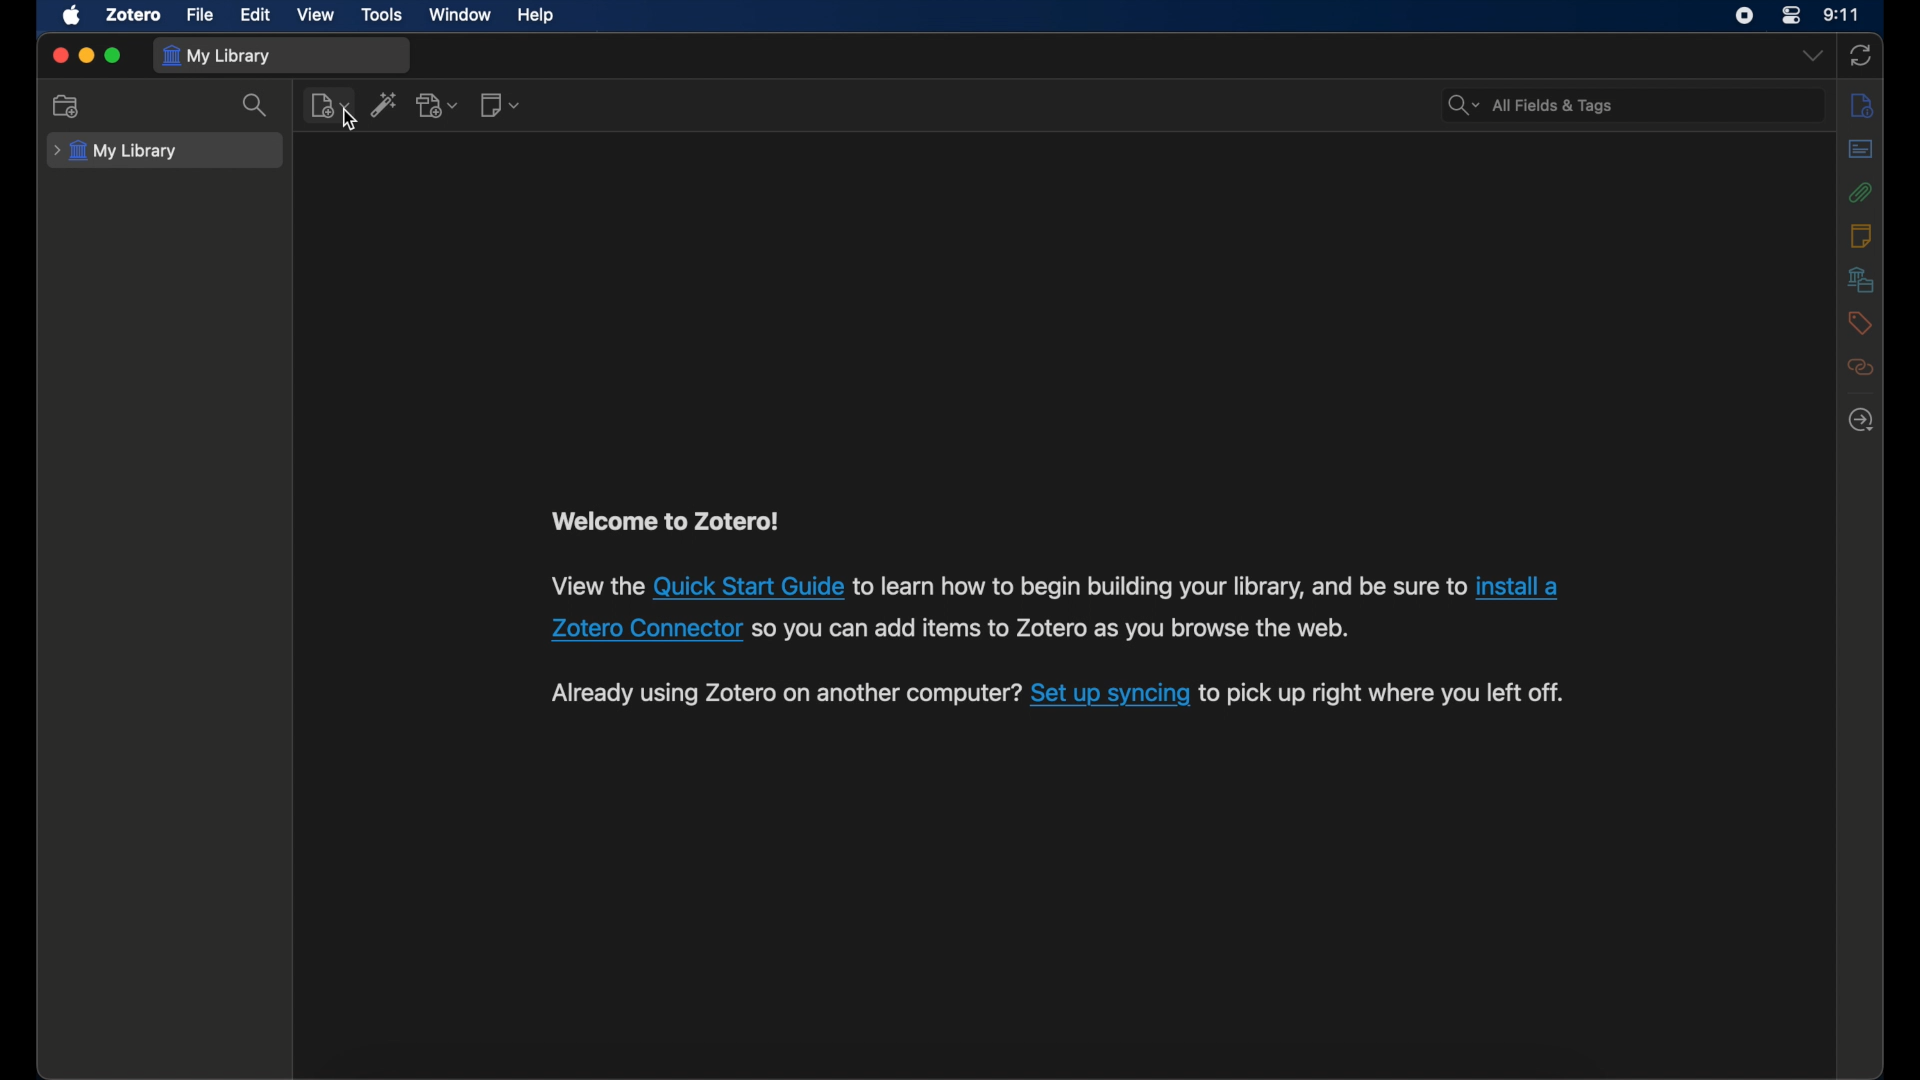  What do you see at coordinates (114, 56) in the screenshot?
I see `maximize` at bounding box center [114, 56].